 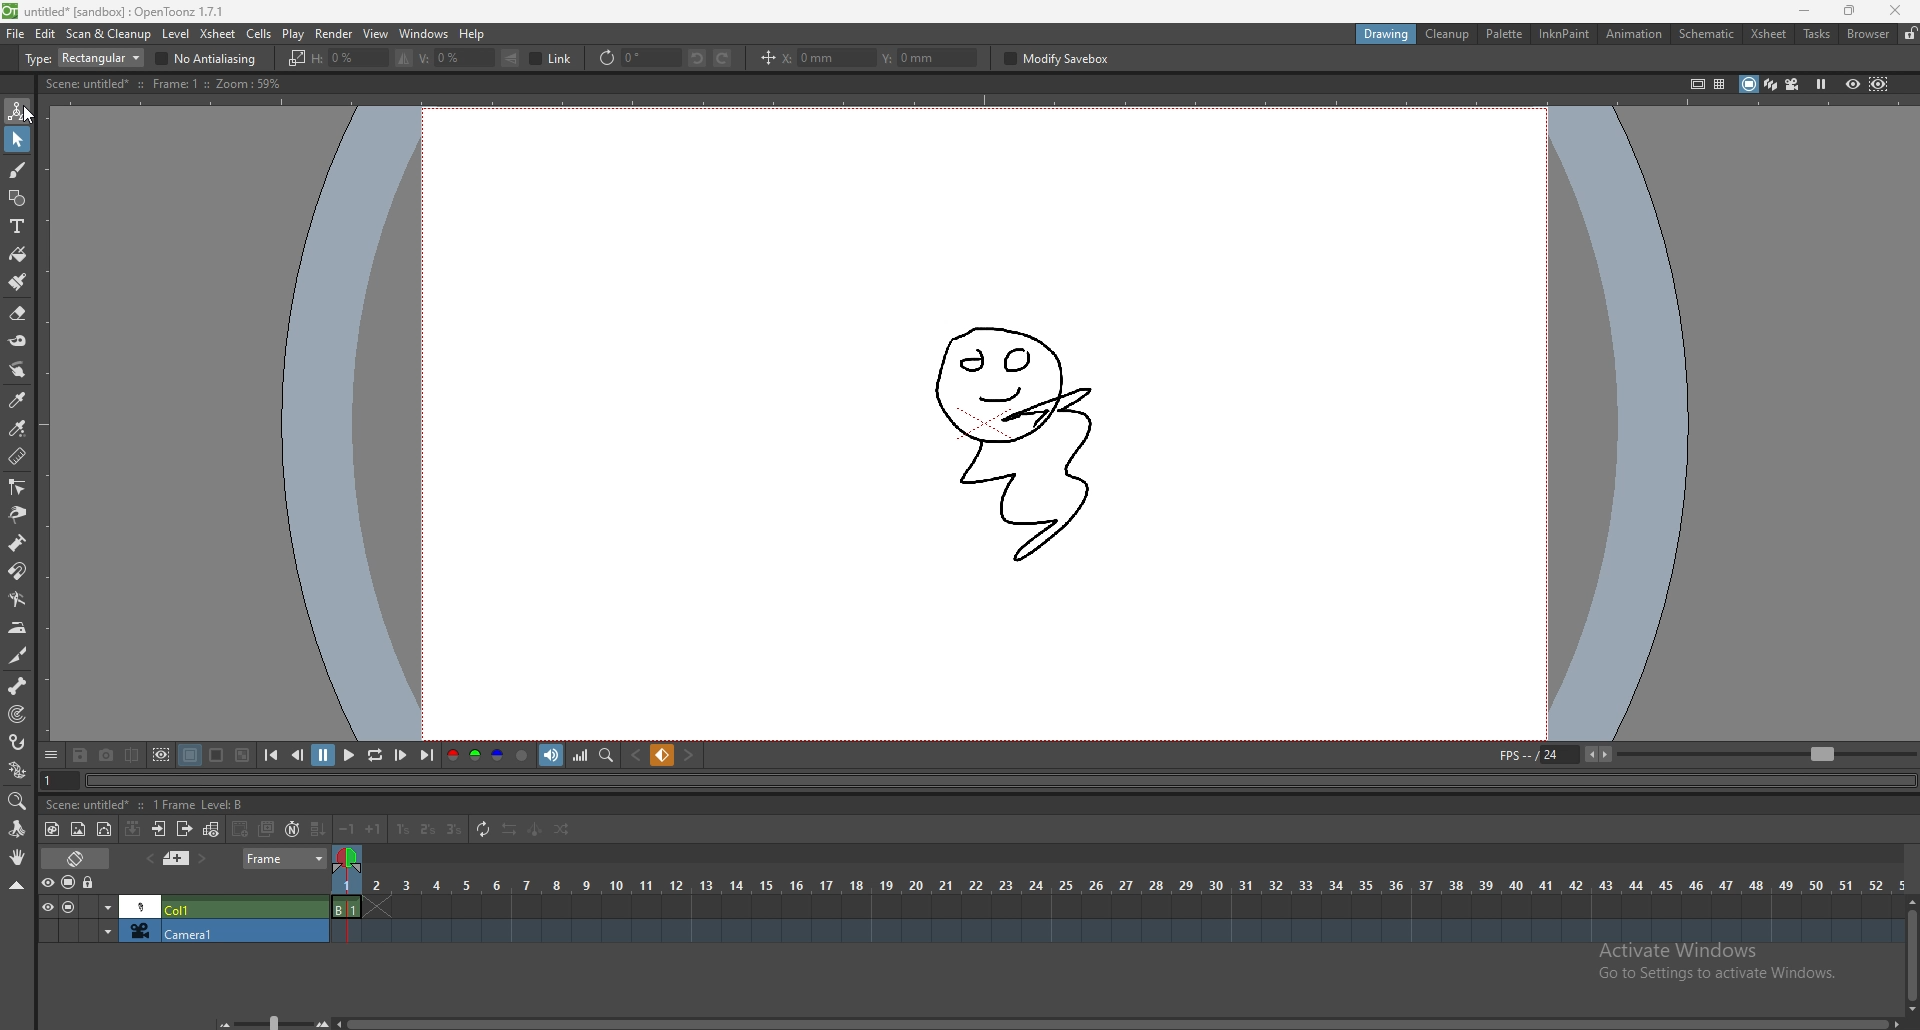 What do you see at coordinates (70, 883) in the screenshot?
I see `camera stand visibility` at bounding box center [70, 883].